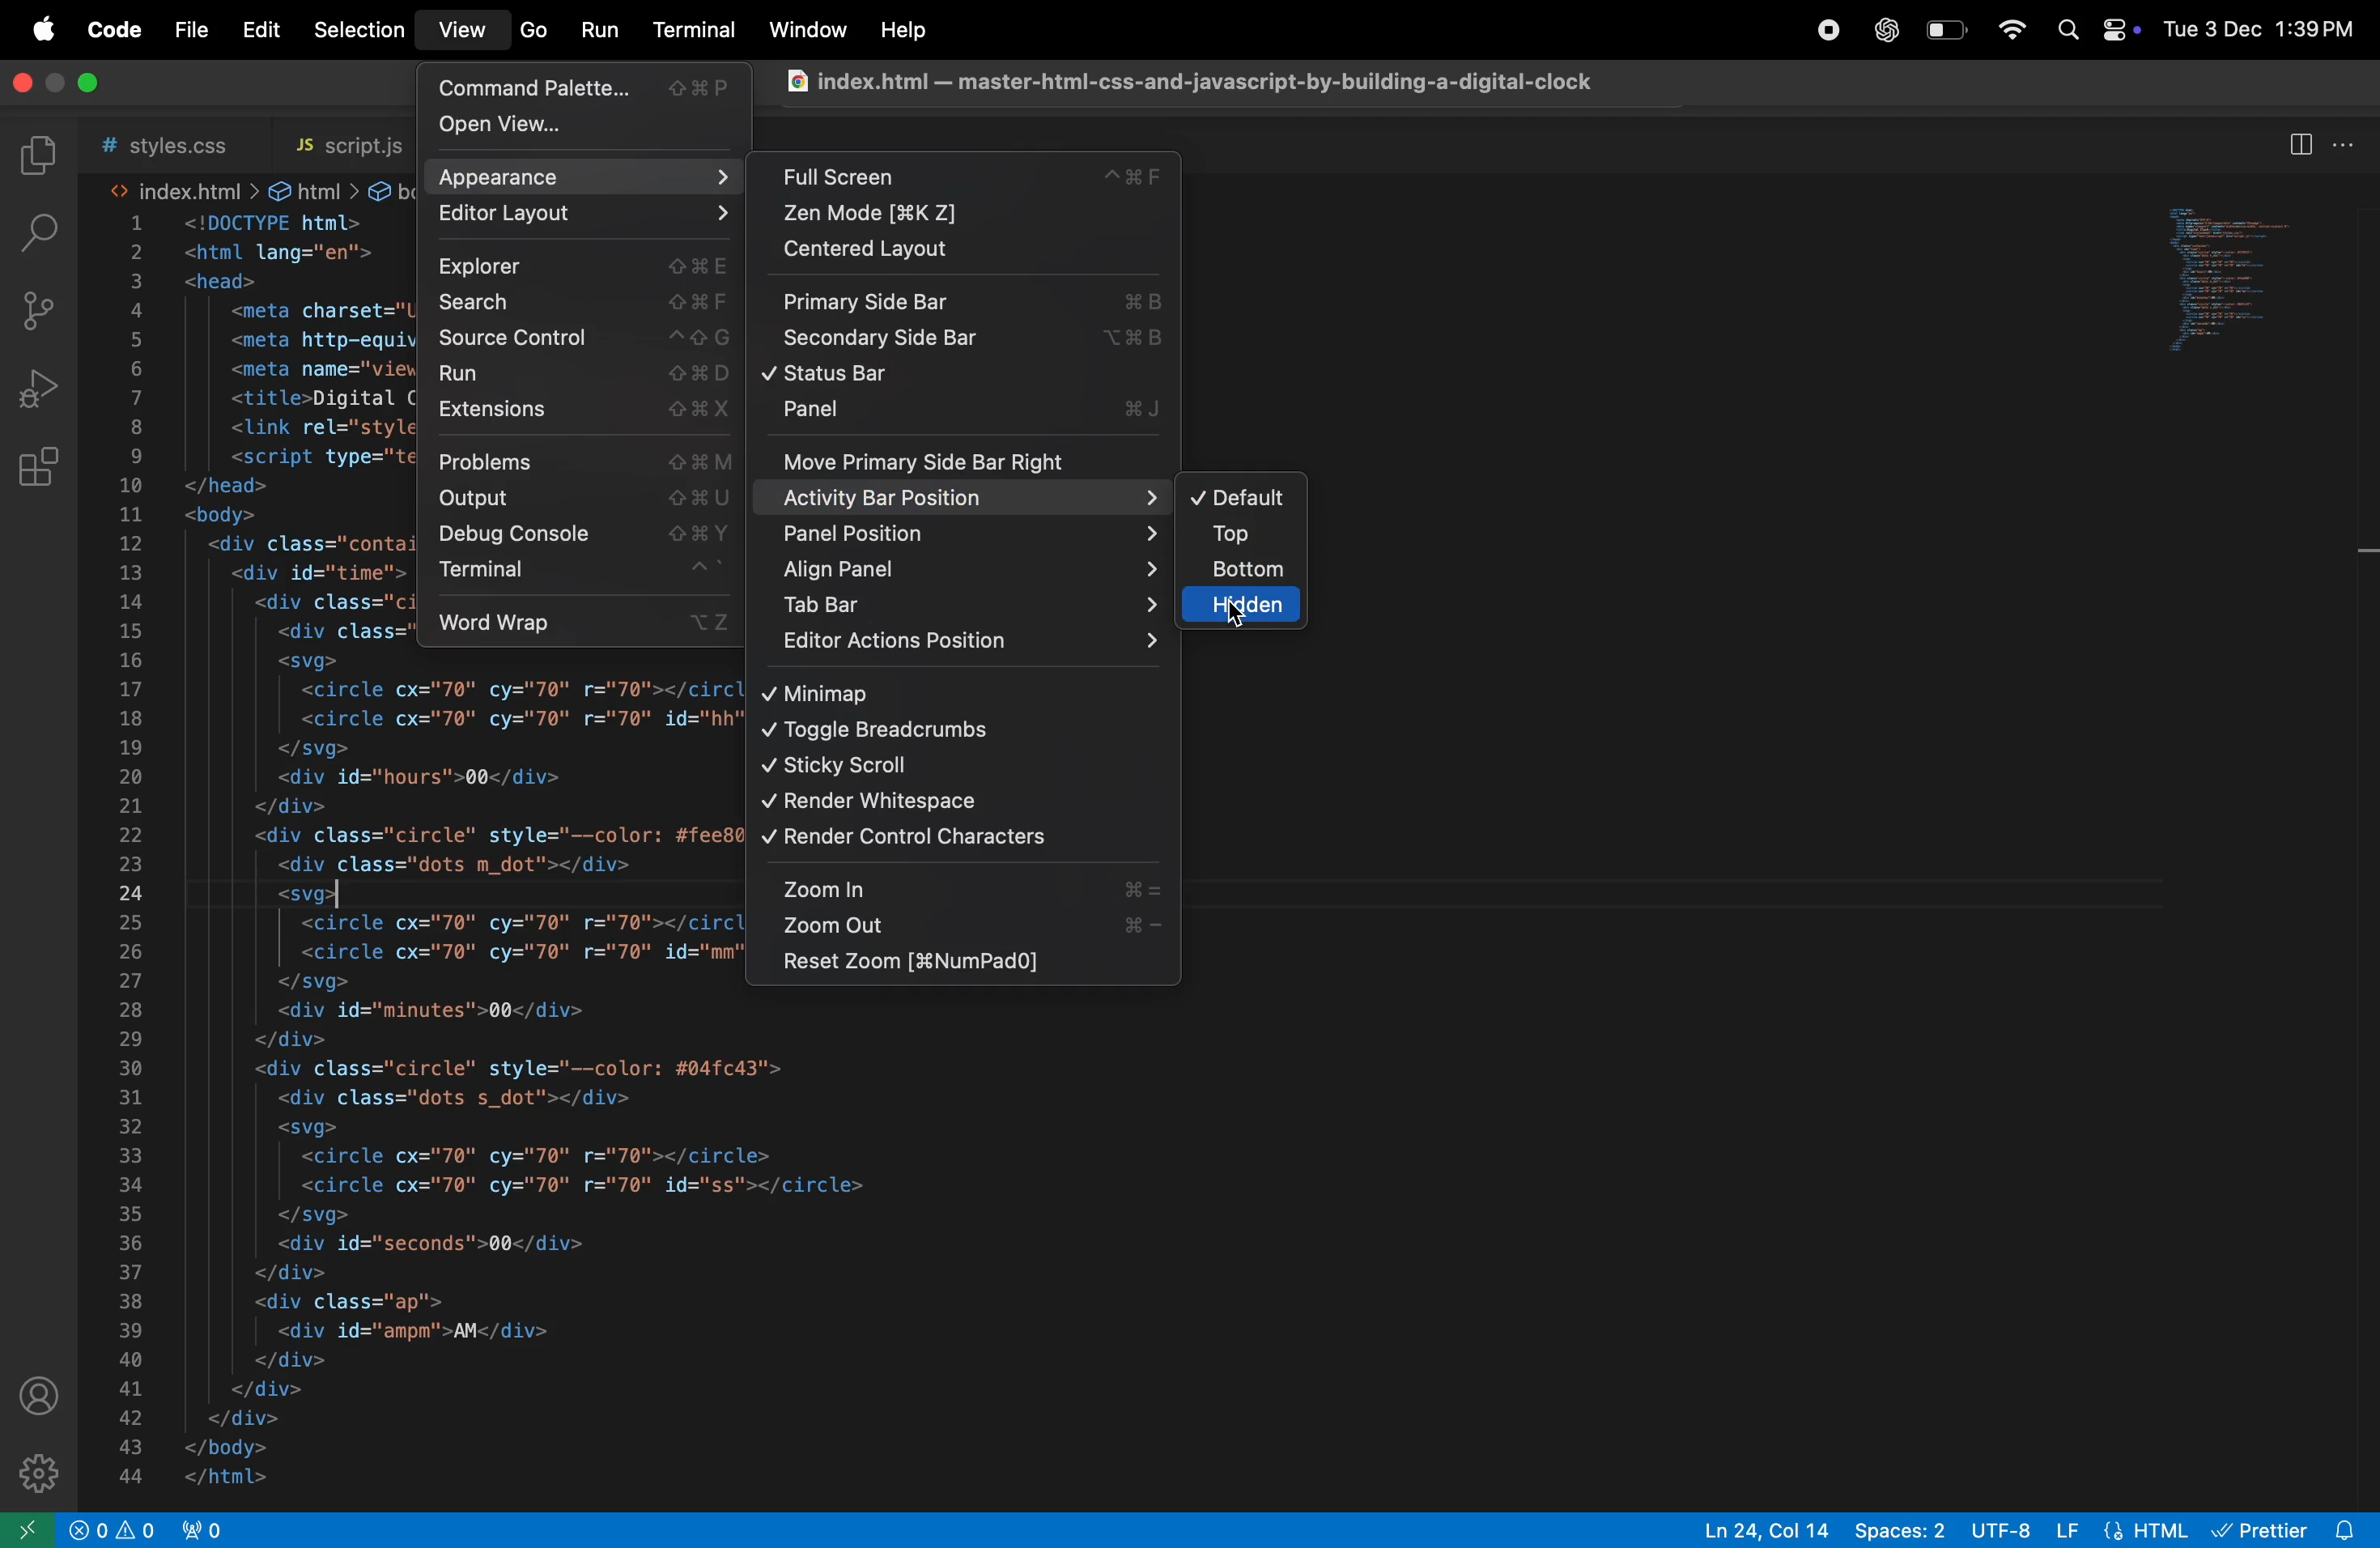 Image resolution: width=2380 pixels, height=1548 pixels. Describe the element at coordinates (967, 303) in the screenshot. I see `primary side bar` at that location.